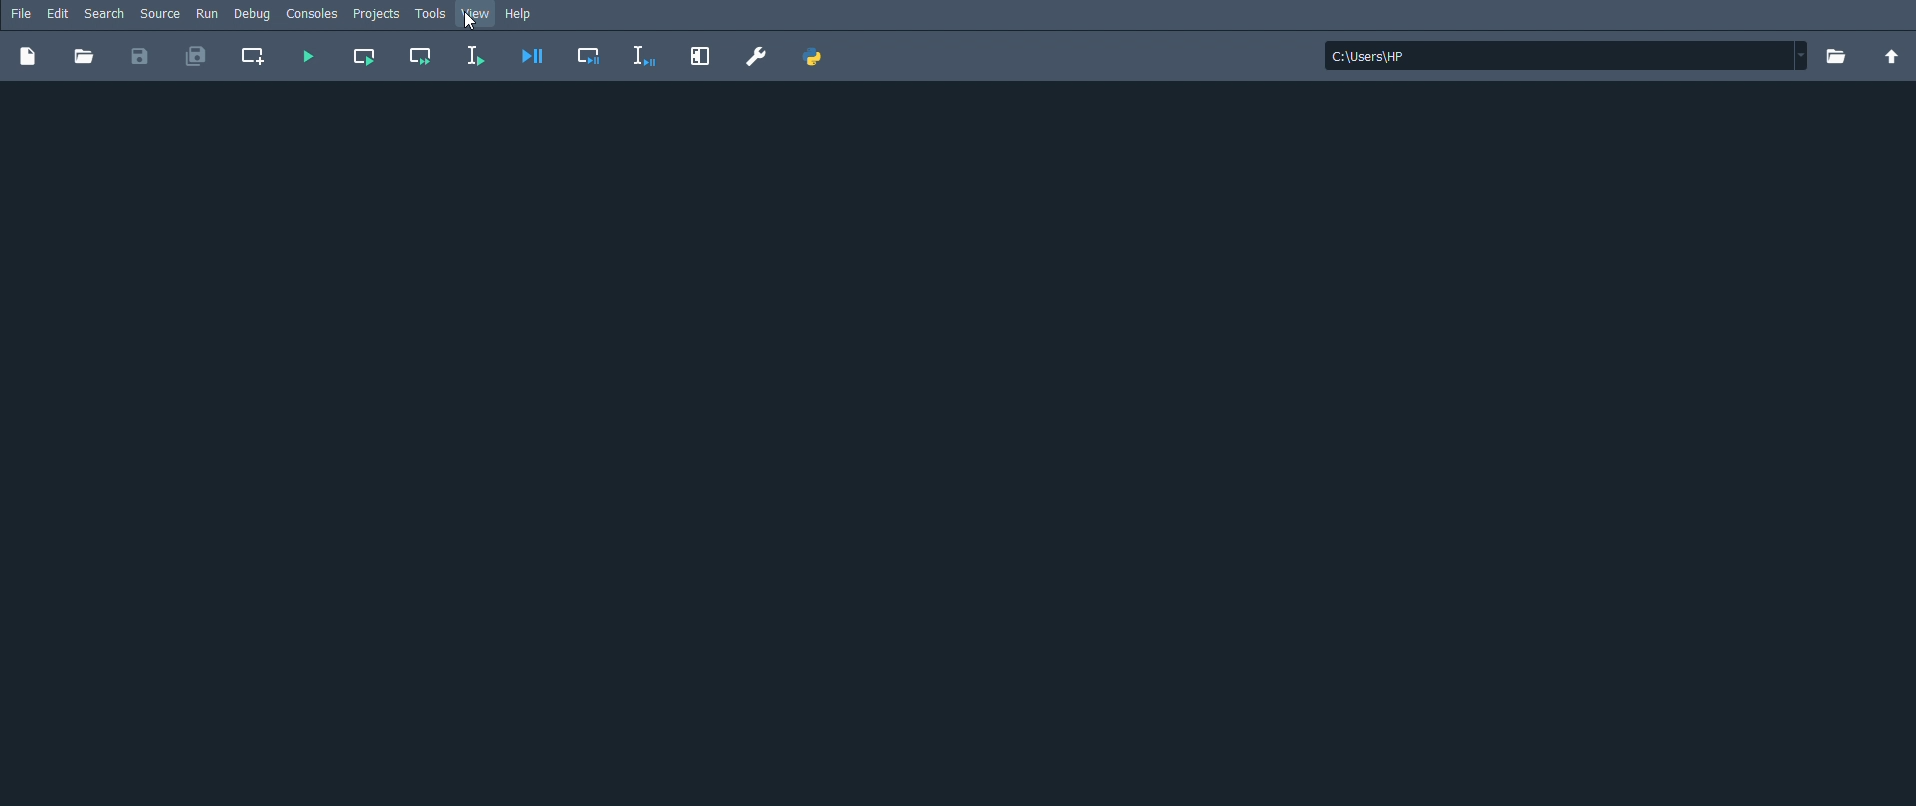 The width and height of the screenshot is (1916, 806). I want to click on Tools, so click(432, 15).